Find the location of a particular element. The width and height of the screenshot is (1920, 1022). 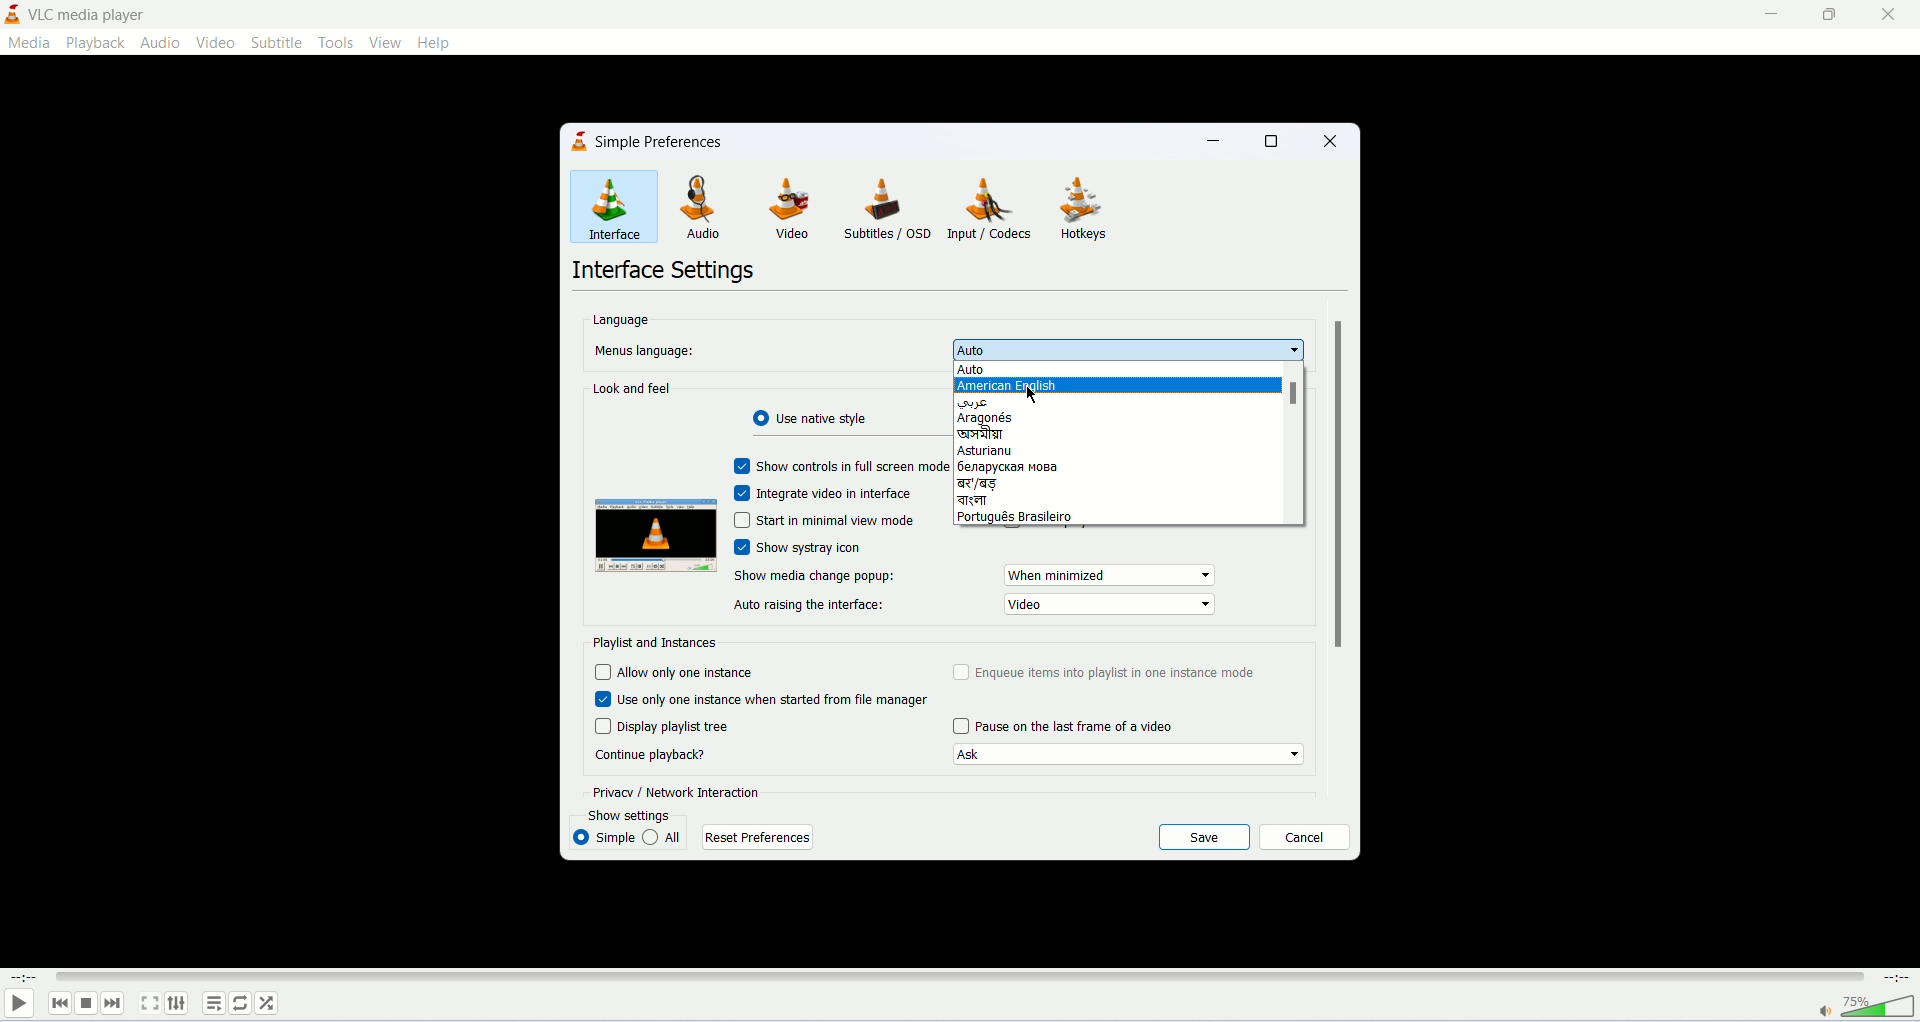

show settings is located at coordinates (645, 814).